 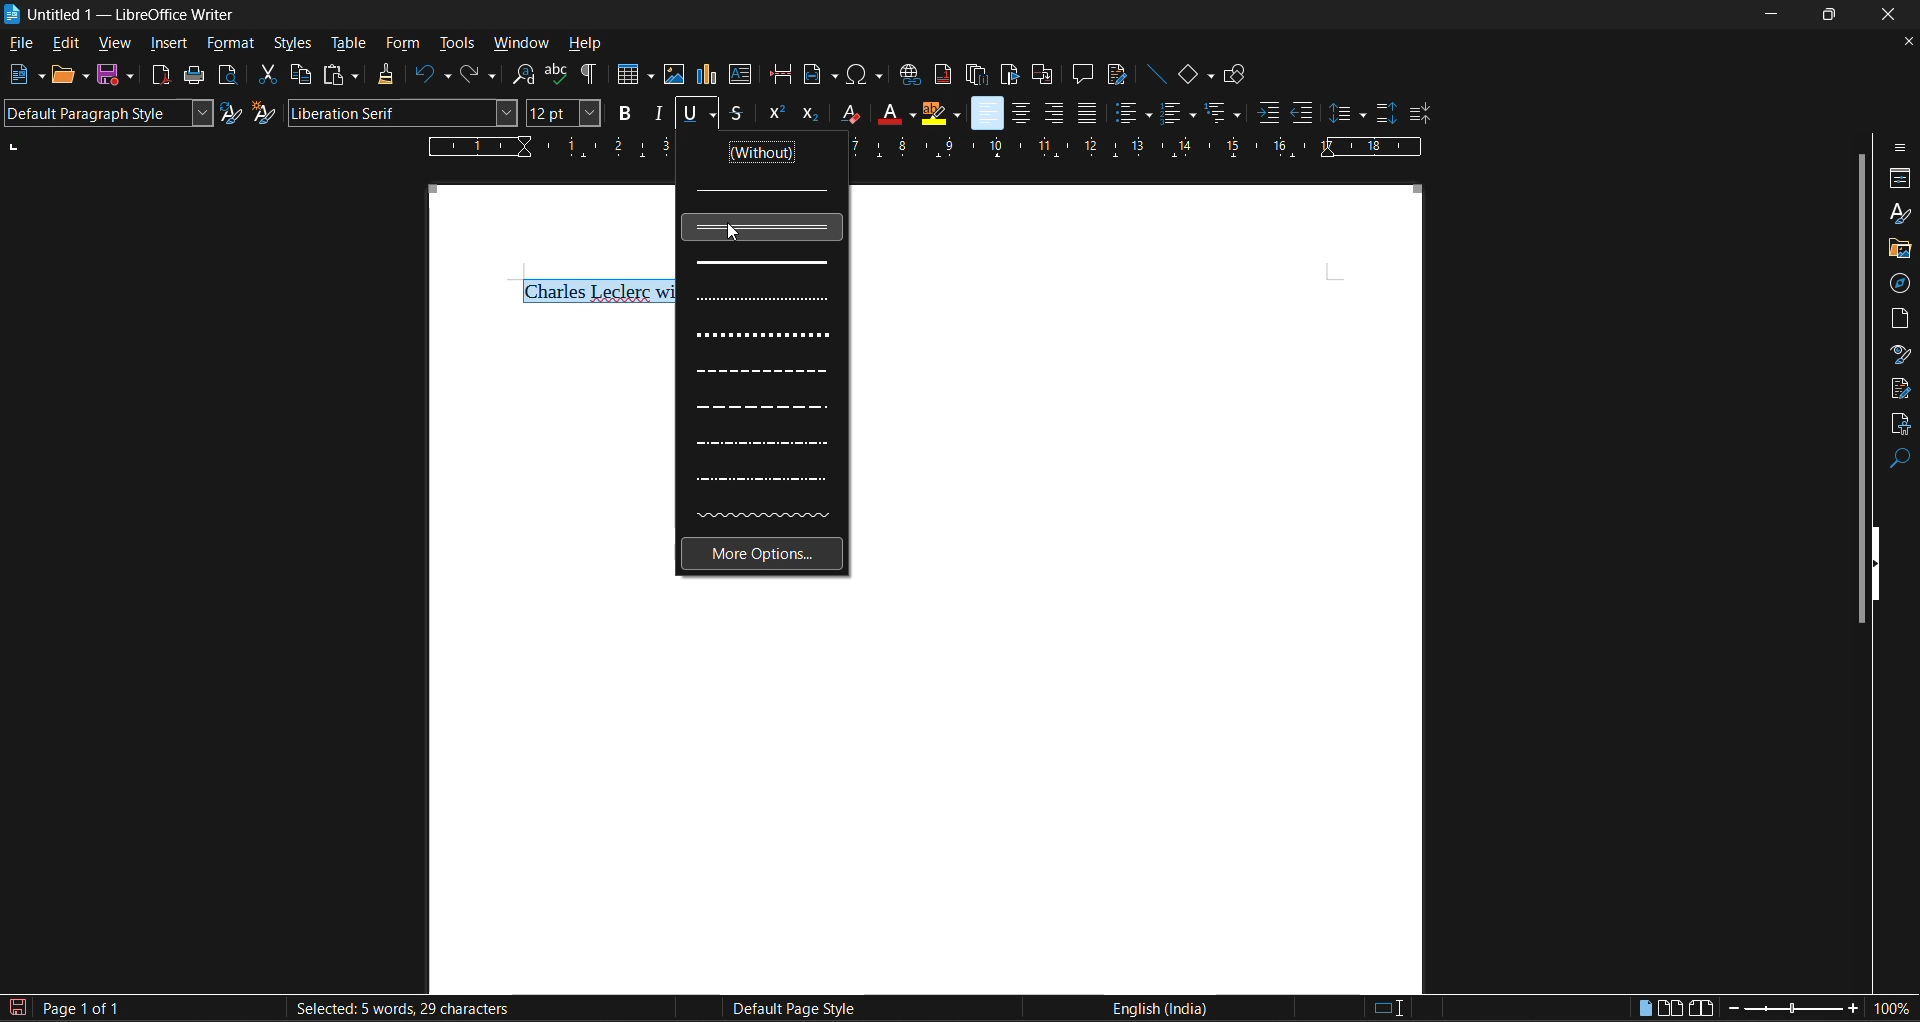 What do you see at coordinates (765, 154) in the screenshot?
I see `without` at bounding box center [765, 154].